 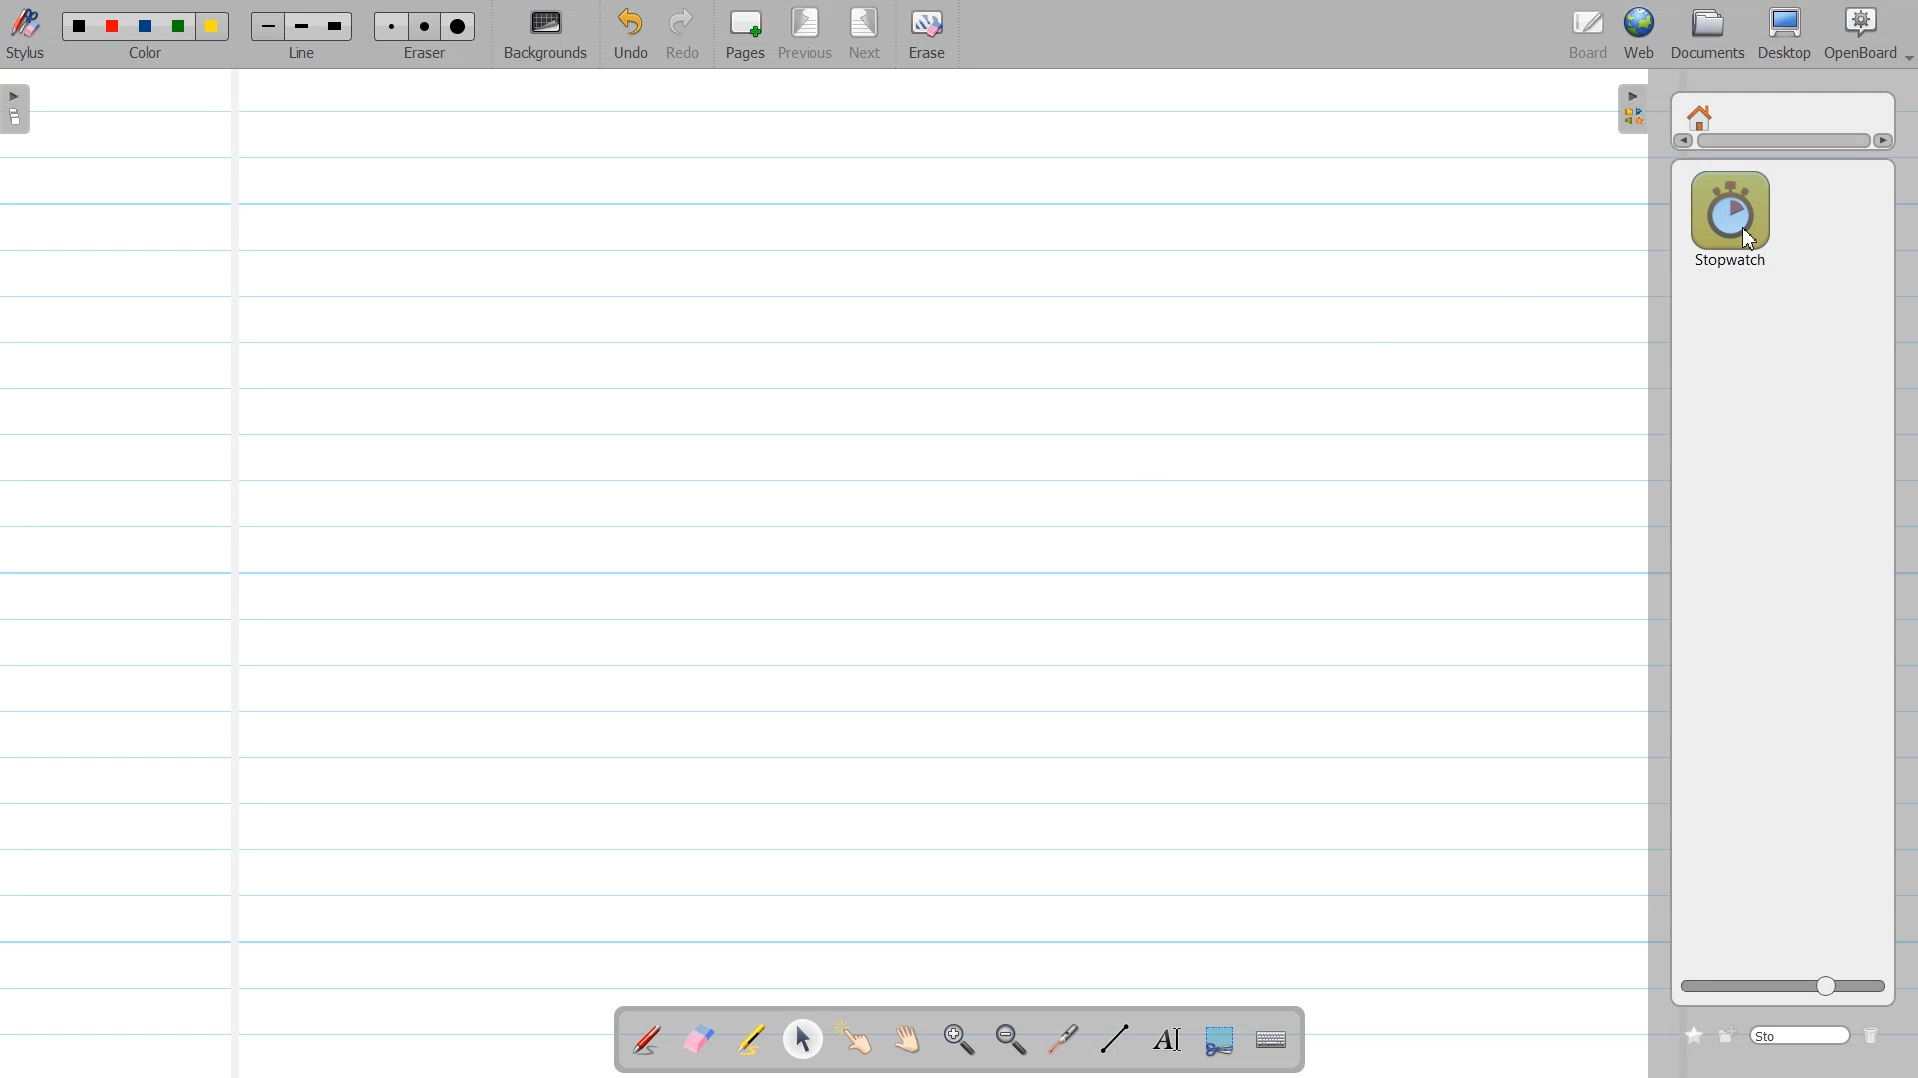 I want to click on Desktop, so click(x=1787, y=34).